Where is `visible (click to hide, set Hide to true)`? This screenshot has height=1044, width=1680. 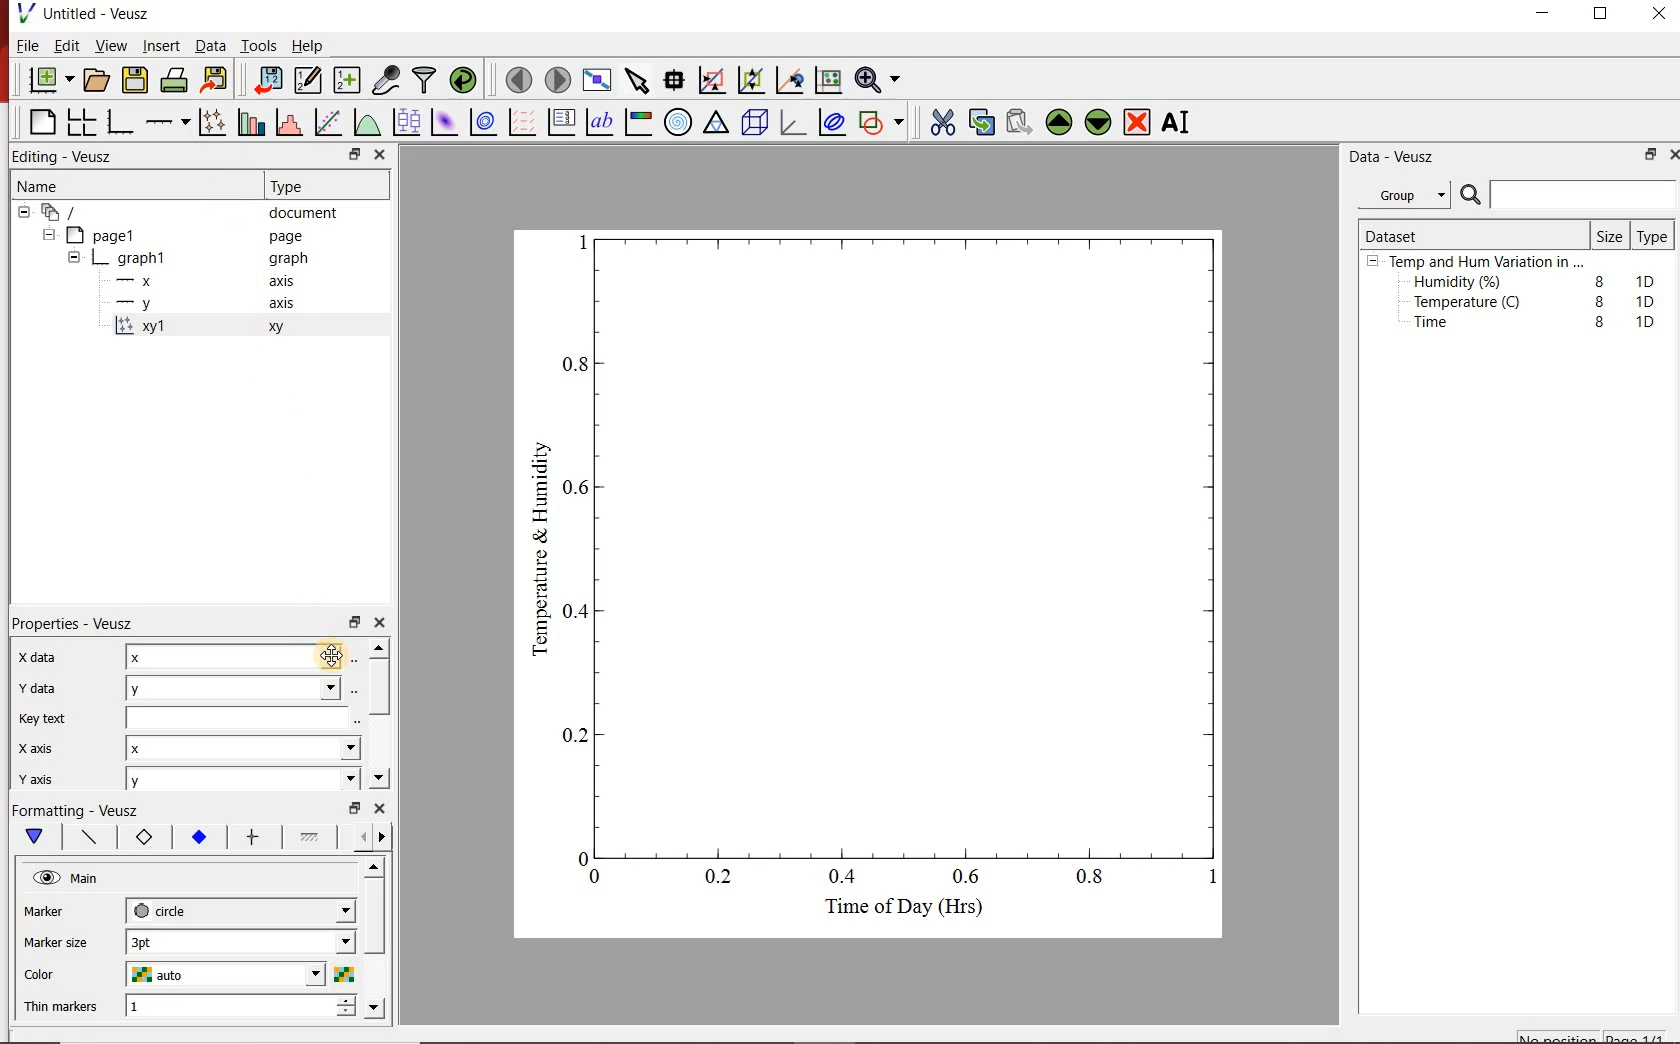
visible (click to hide, set Hide to true) is located at coordinates (44, 879).